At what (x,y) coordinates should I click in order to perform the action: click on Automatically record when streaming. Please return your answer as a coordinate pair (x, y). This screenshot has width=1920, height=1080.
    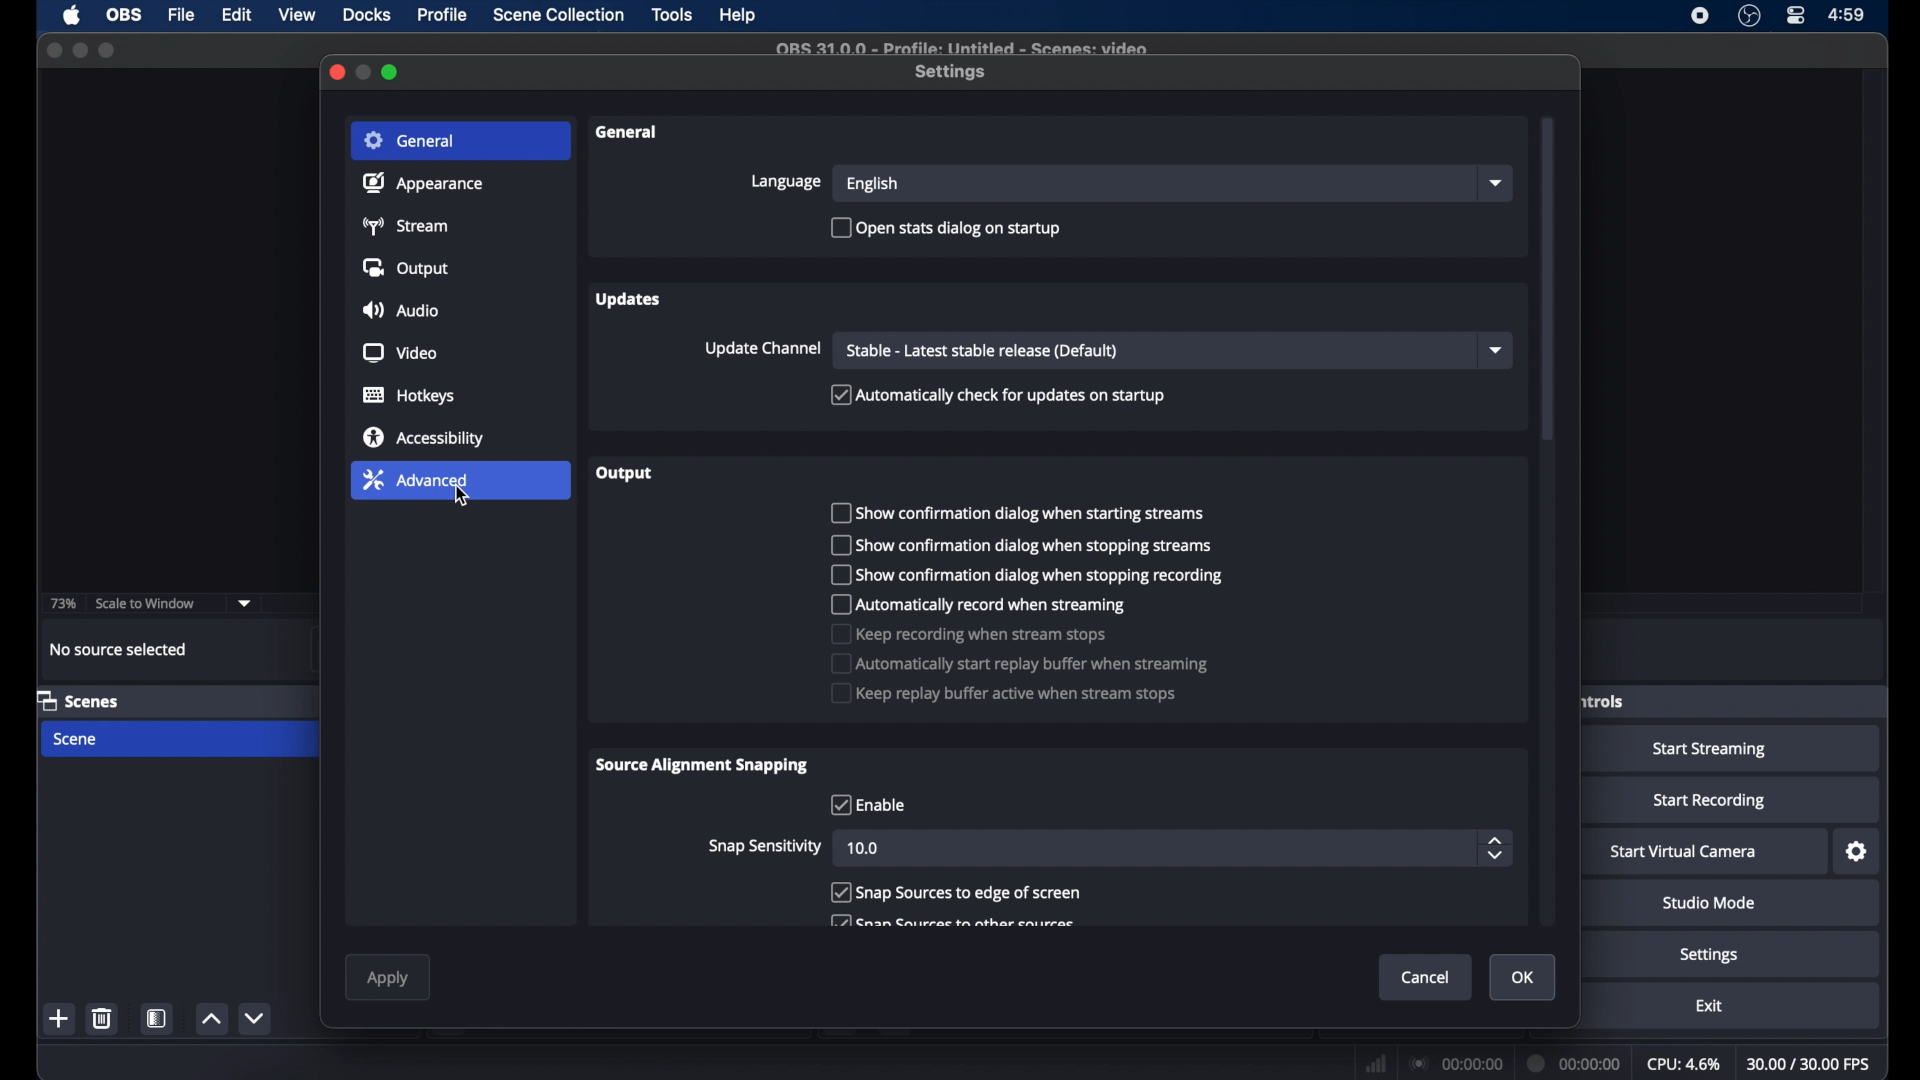
    Looking at the image, I should click on (980, 606).